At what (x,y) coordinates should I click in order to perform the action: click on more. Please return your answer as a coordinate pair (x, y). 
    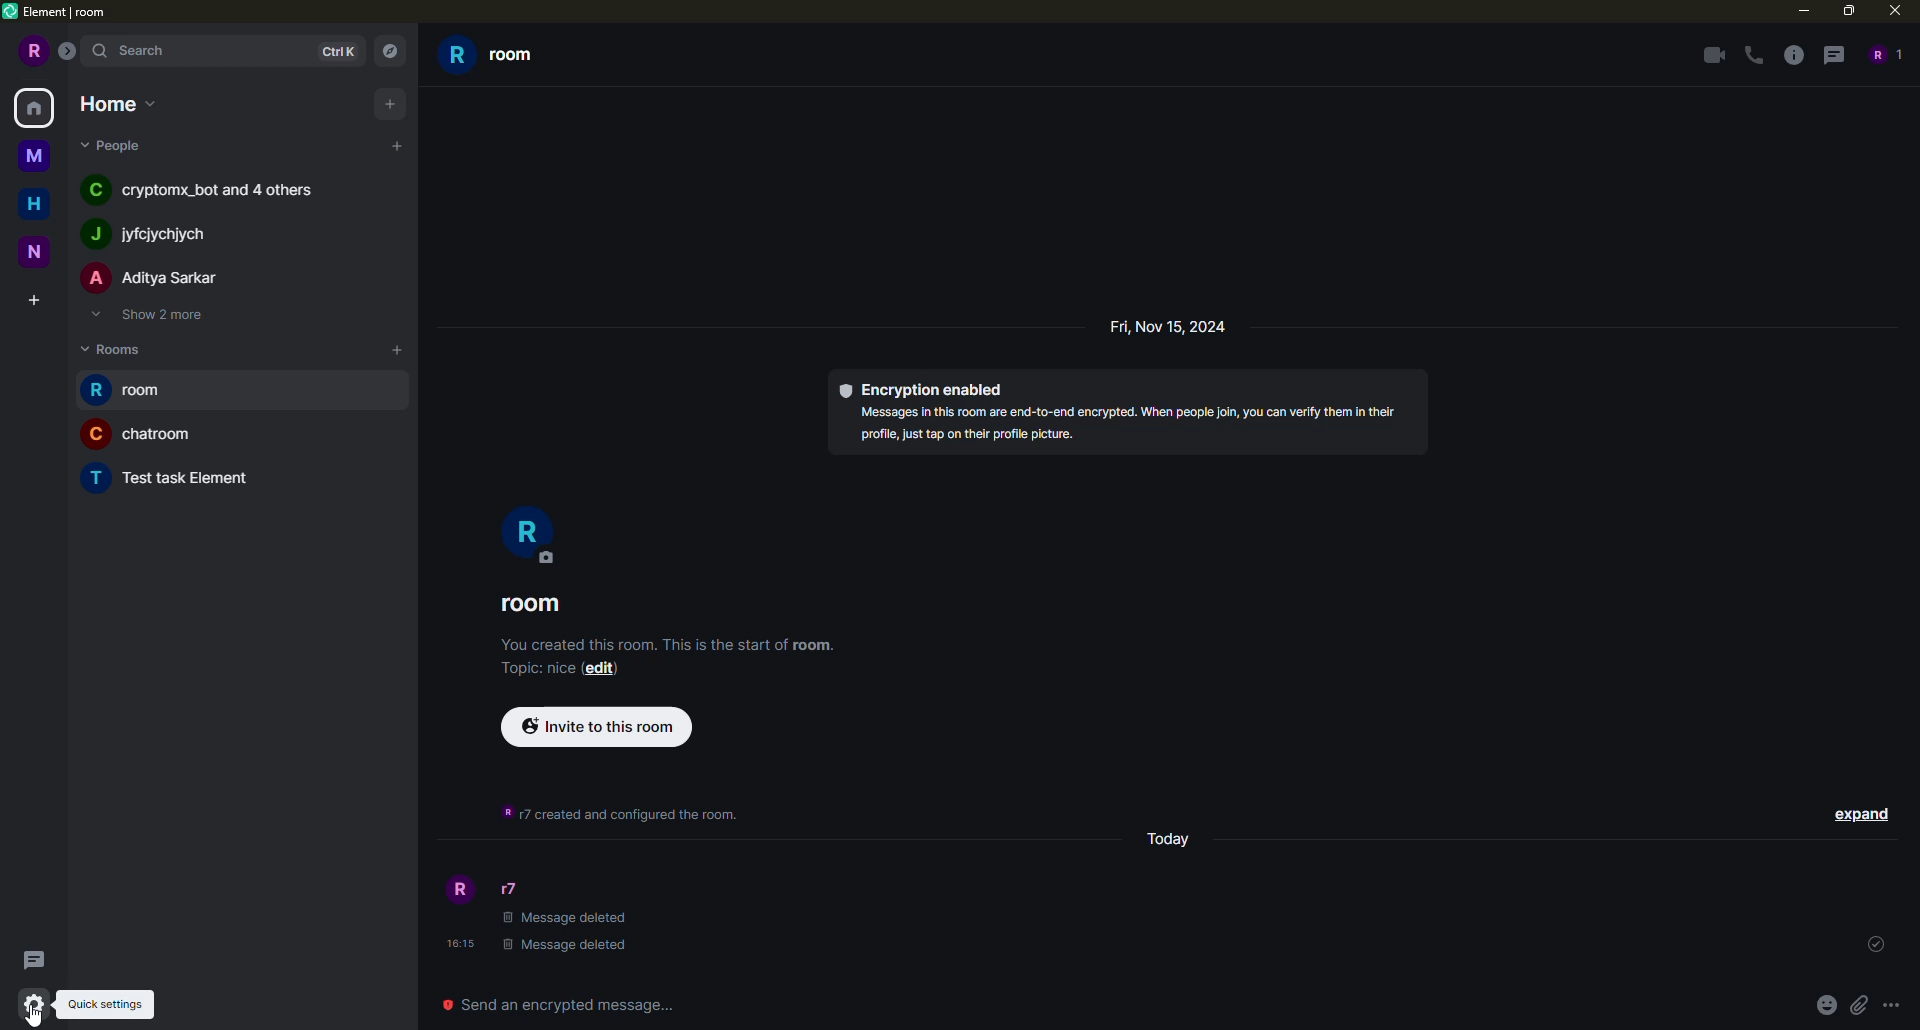
    Looking at the image, I should click on (1892, 1006).